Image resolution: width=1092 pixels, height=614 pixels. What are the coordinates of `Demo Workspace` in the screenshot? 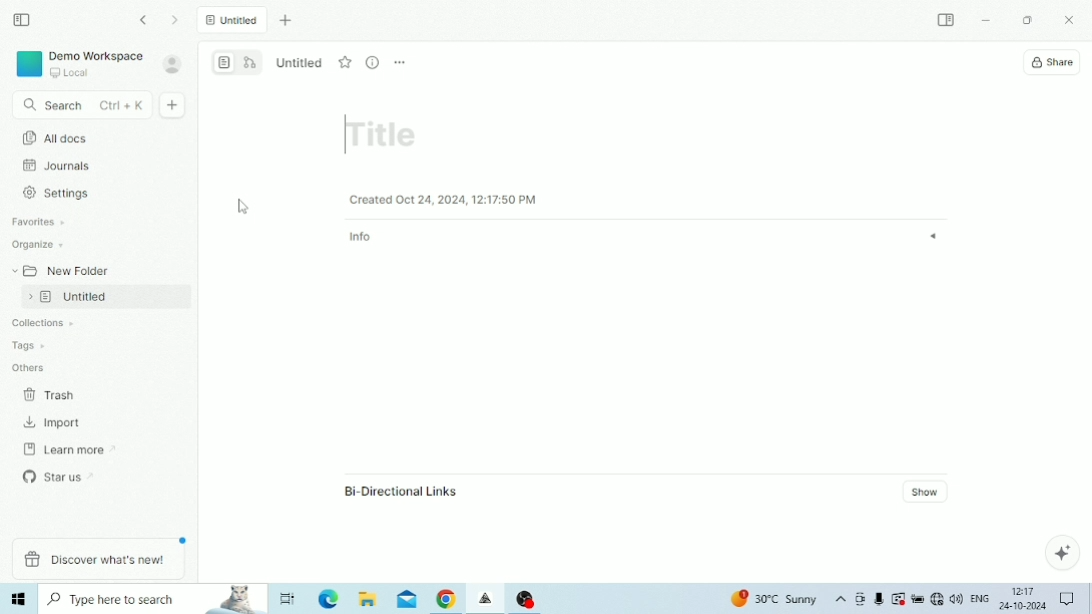 It's located at (79, 64).